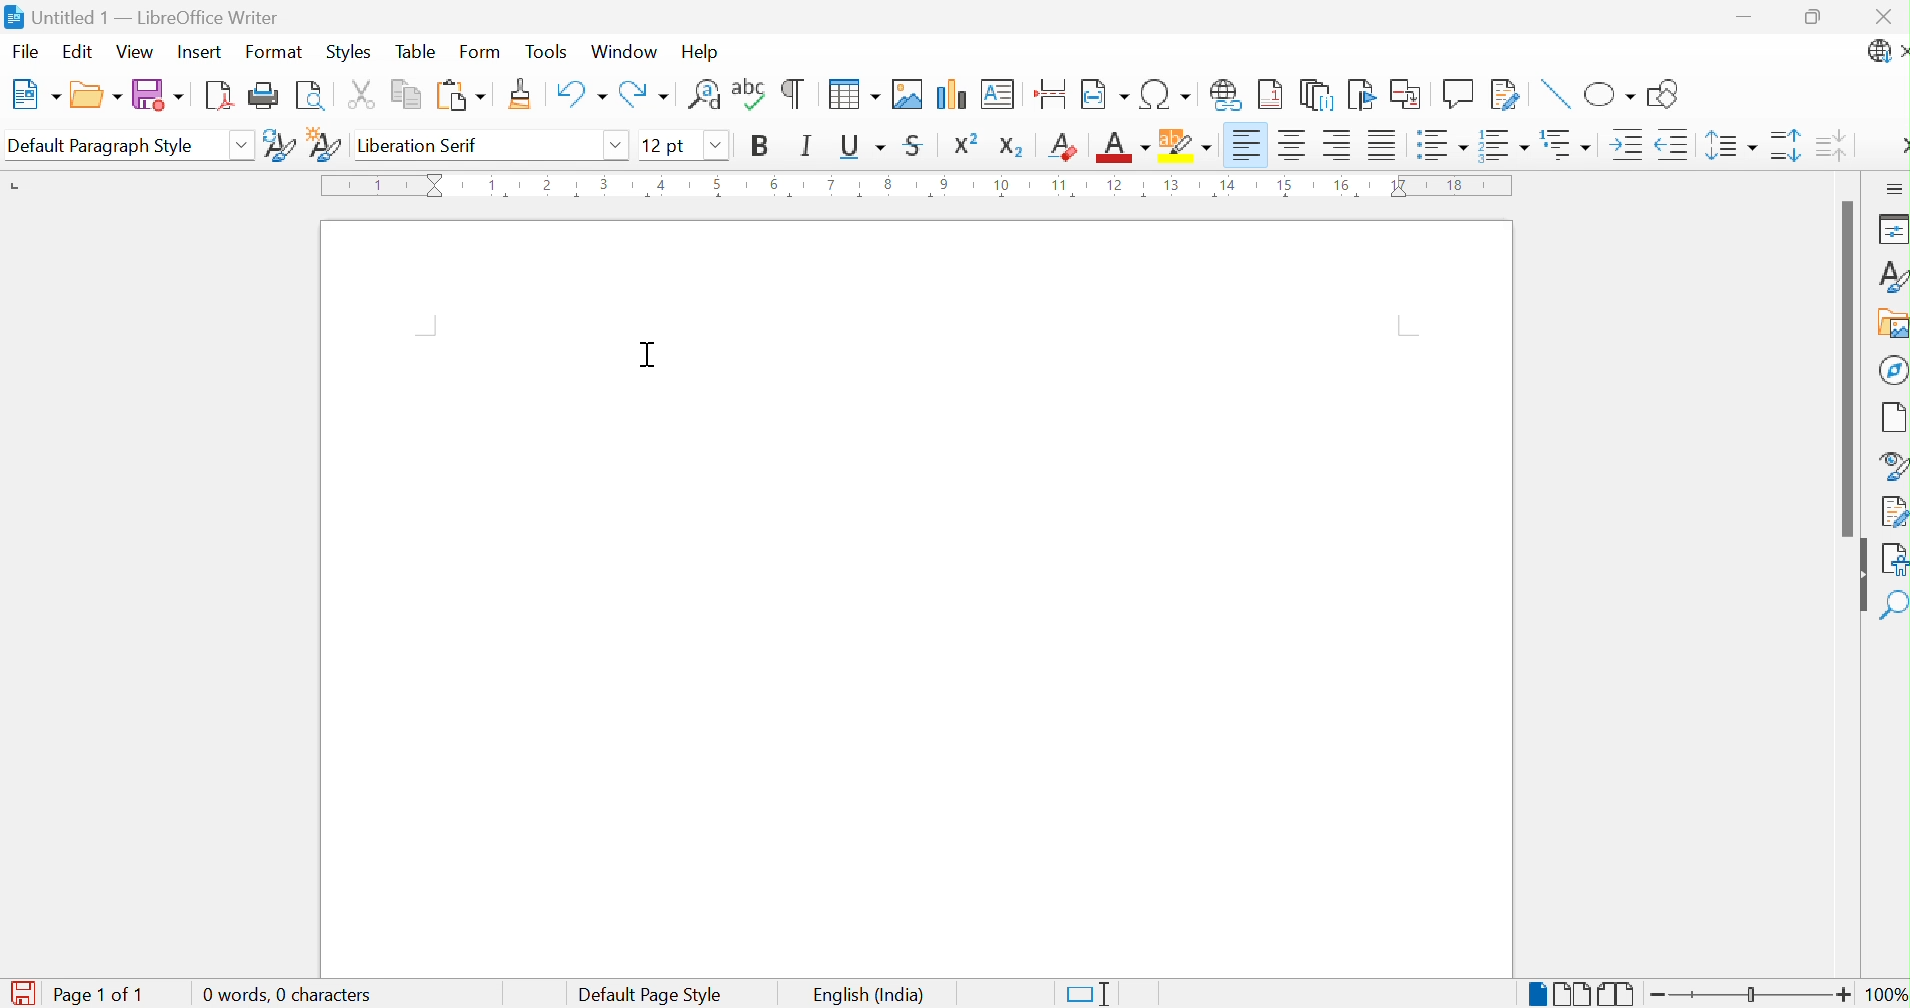 The height and width of the screenshot is (1008, 1910). Describe the element at coordinates (1607, 91) in the screenshot. I see `Basic Shapes` at that location.